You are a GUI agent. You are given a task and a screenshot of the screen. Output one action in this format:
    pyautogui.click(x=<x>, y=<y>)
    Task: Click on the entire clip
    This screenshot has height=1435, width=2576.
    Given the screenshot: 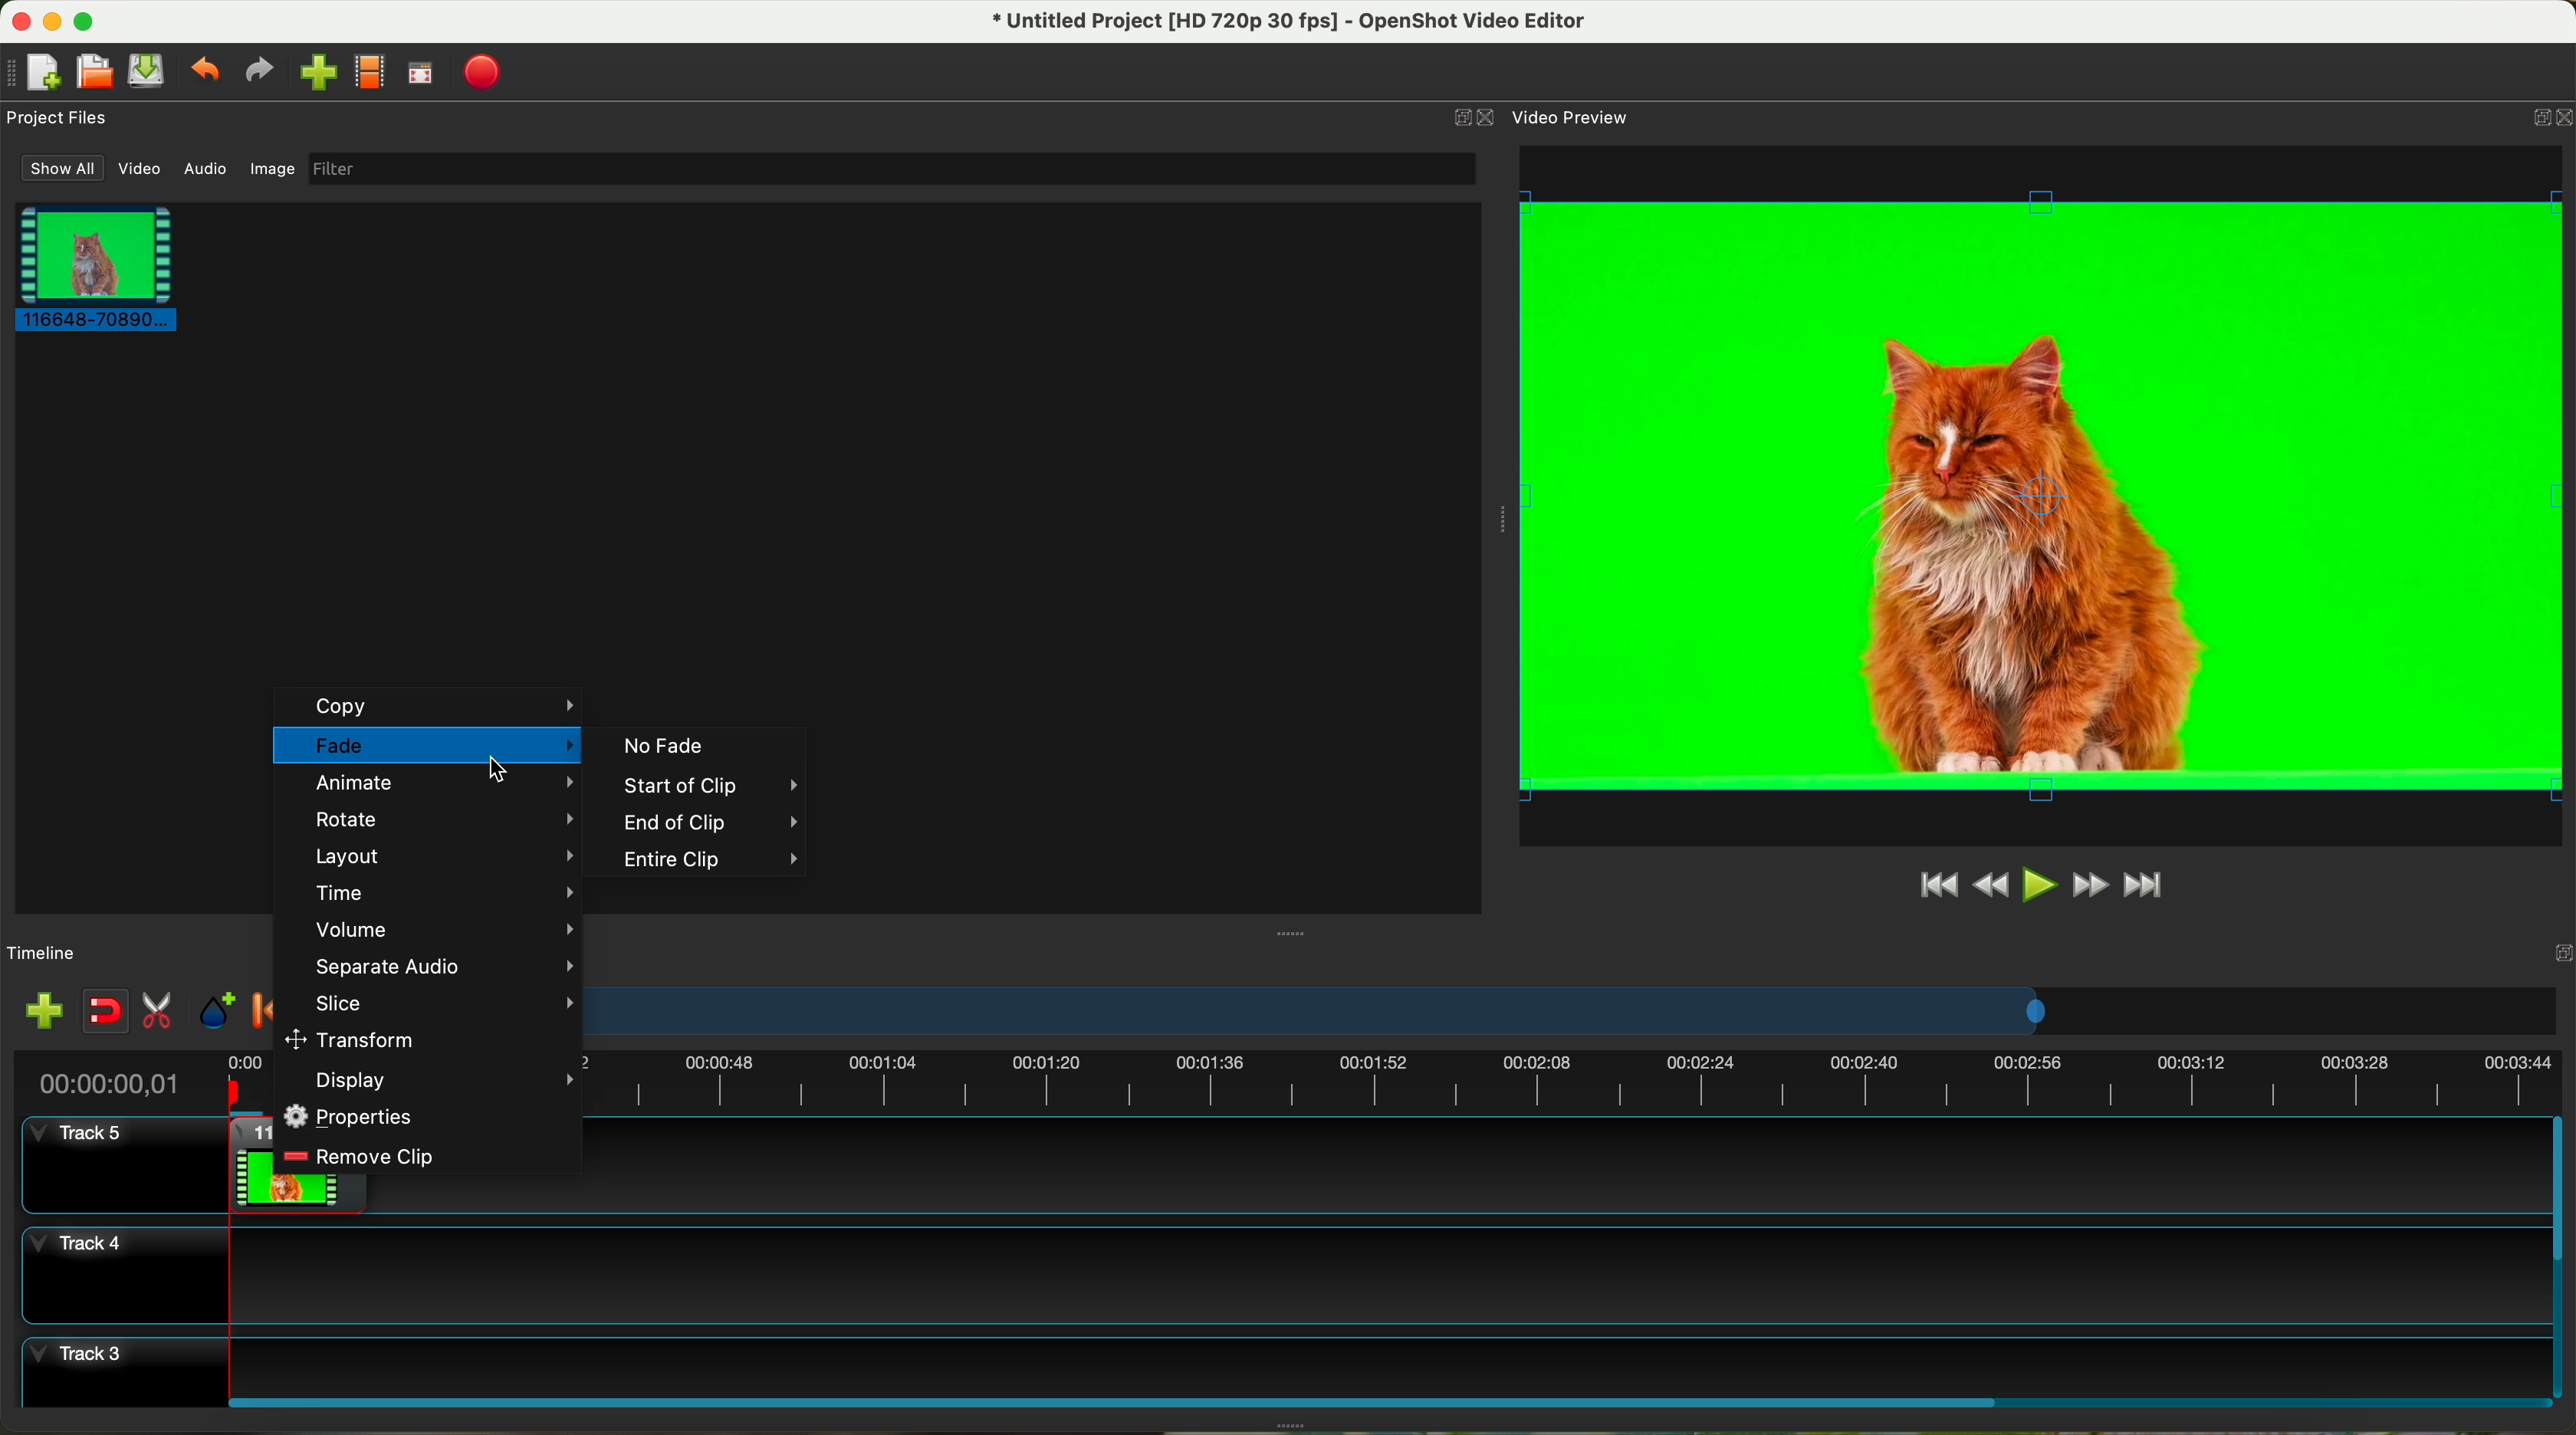 What is the action you would take?
    pyautogui.click(x=712, y=862)
    